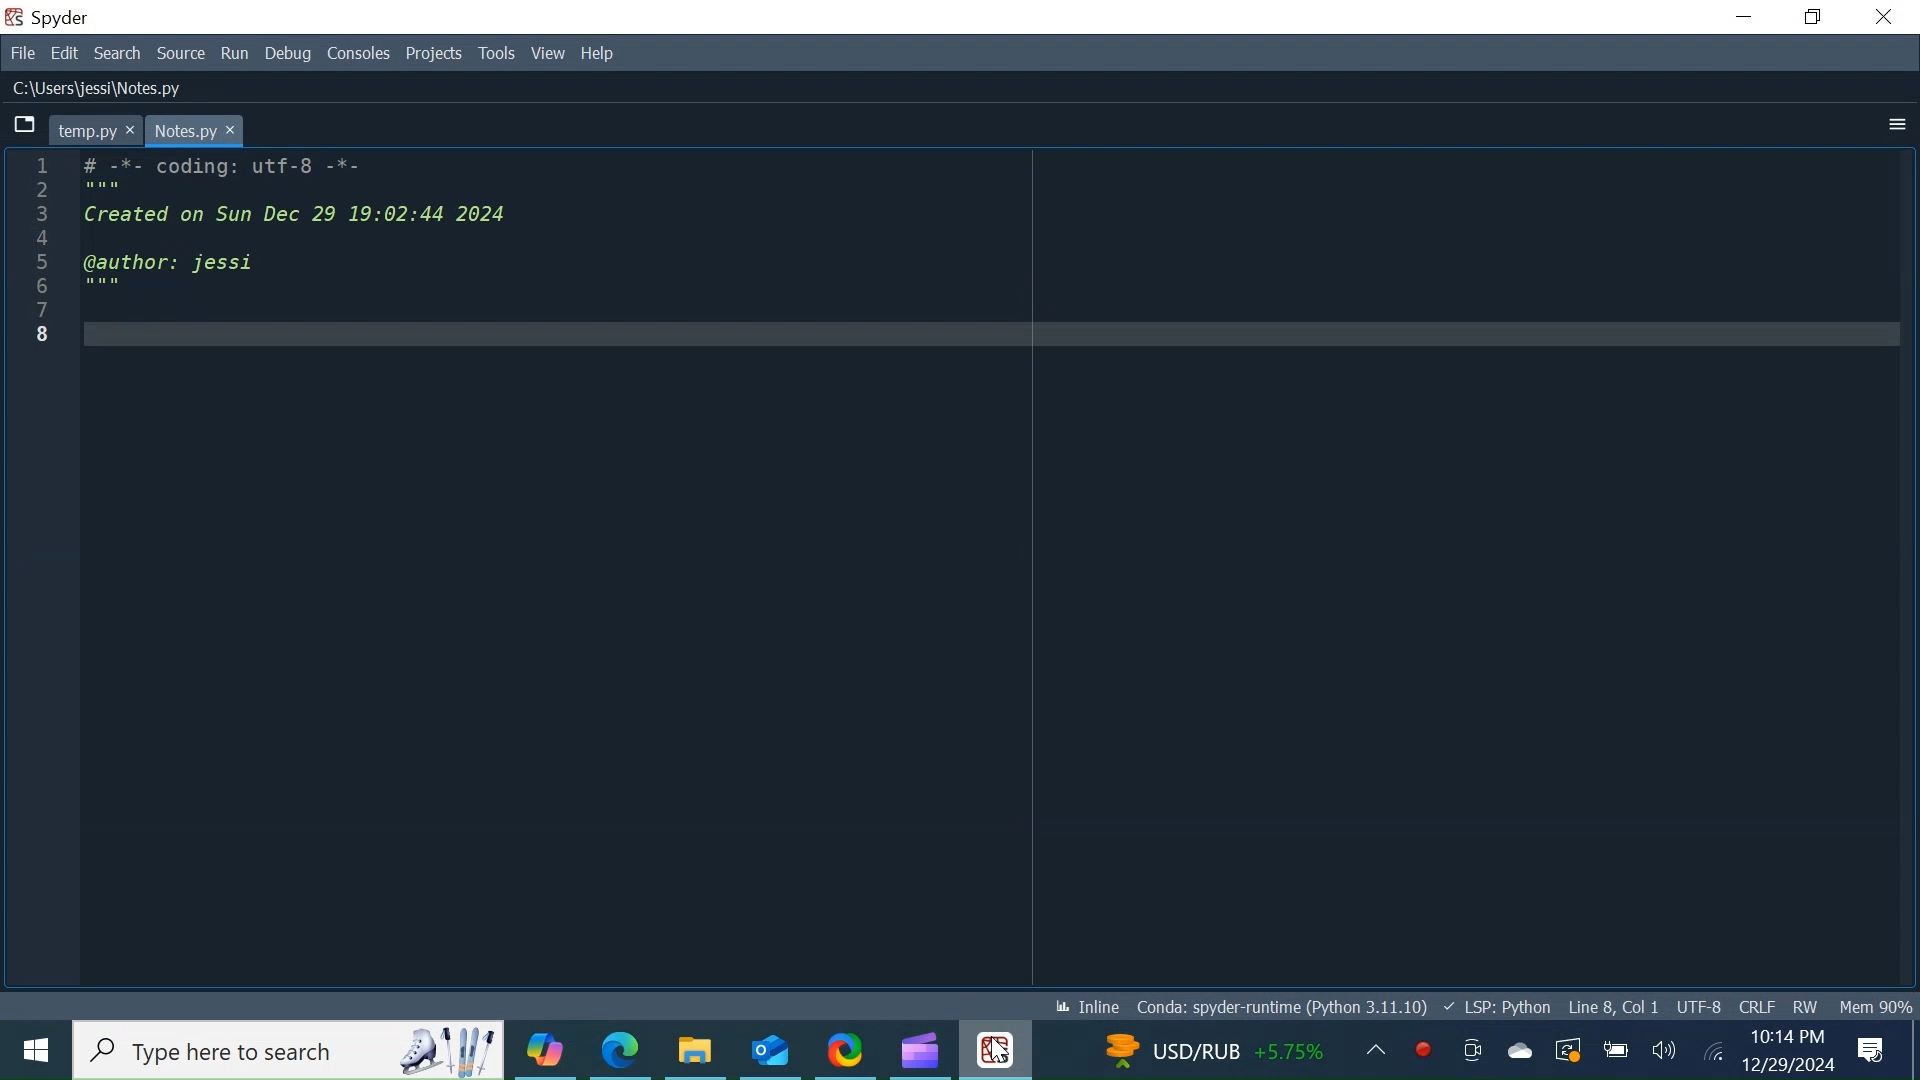 This screenshot has width=1920, height=1080. What do you see at coordinates (992, 566) in the screenshot?
I see `# -%*- coding: utrT-o -*-
Created on Sun Dec 29 19:02:44 2024
@author: jessi` at bounding box center [992, 566].